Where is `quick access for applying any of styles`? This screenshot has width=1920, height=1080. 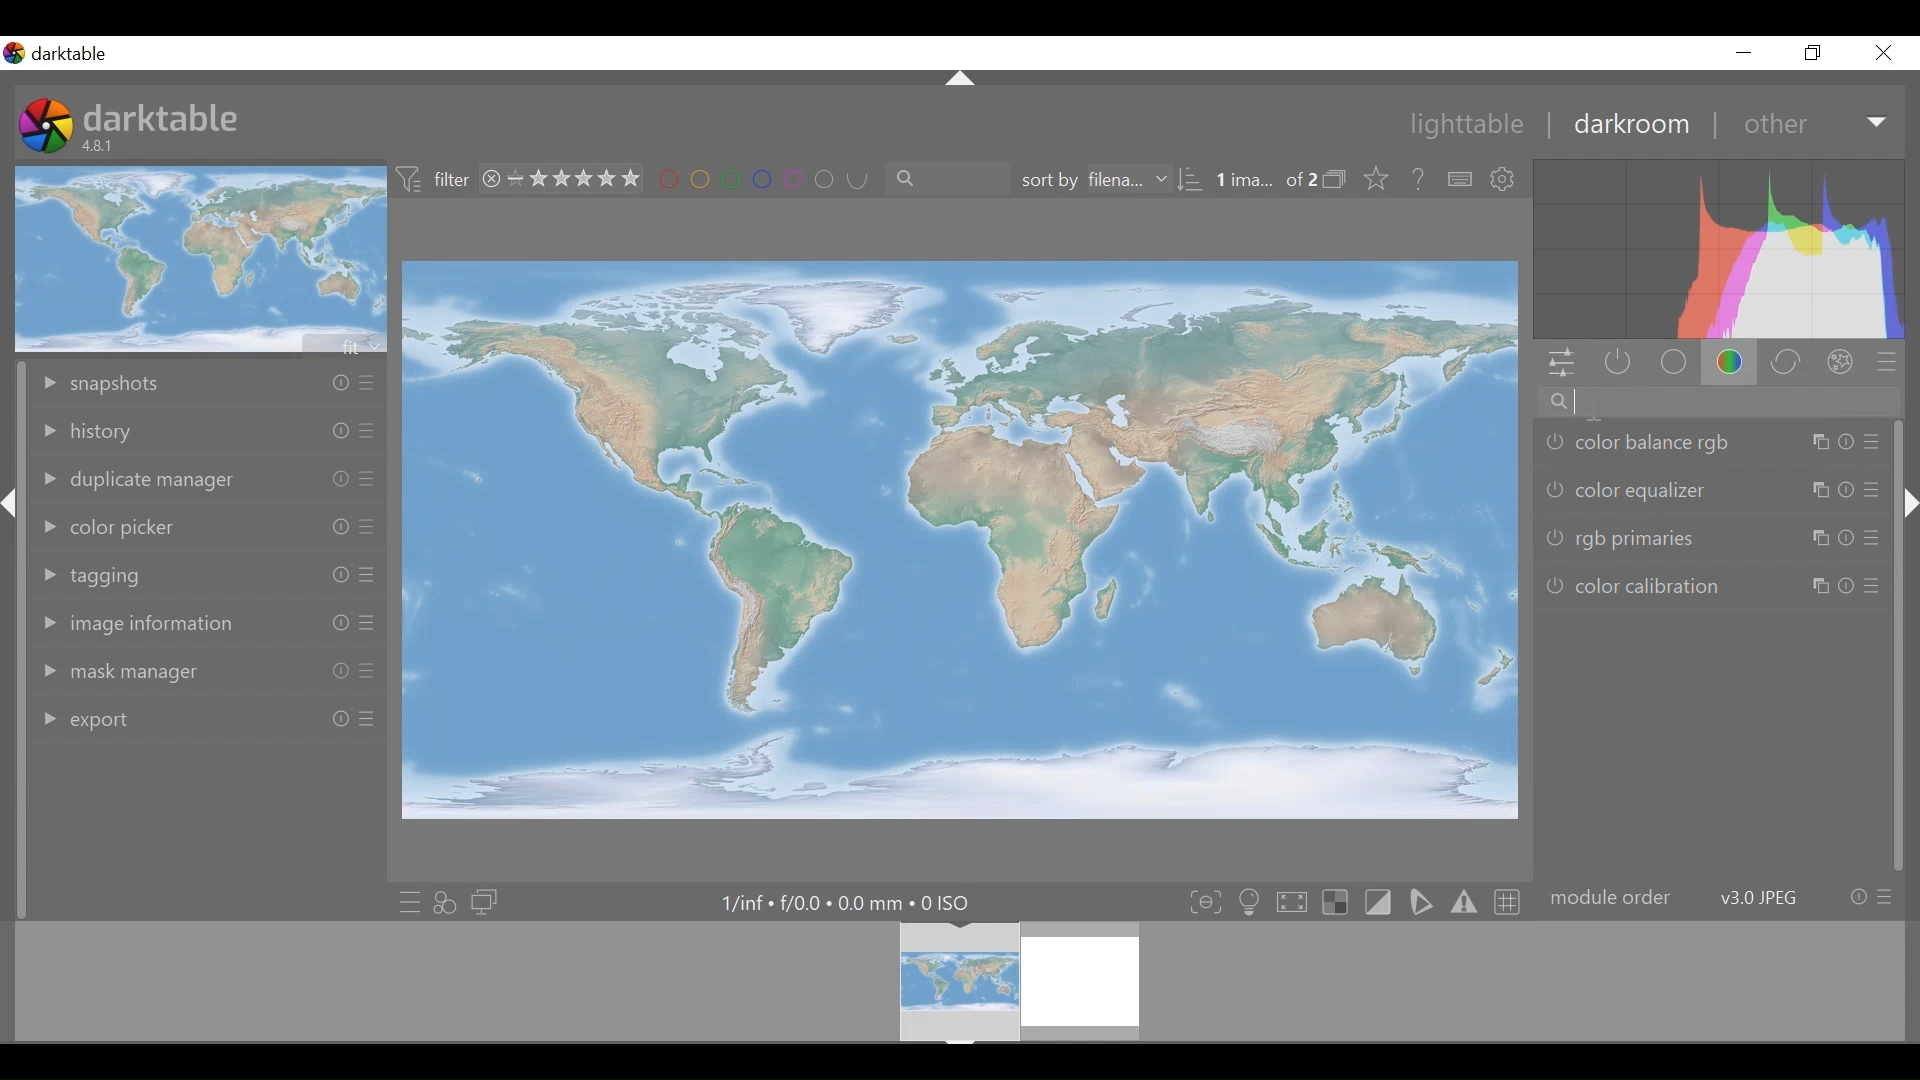 quick access for applying any of styles is located at coordinates (445, 900).